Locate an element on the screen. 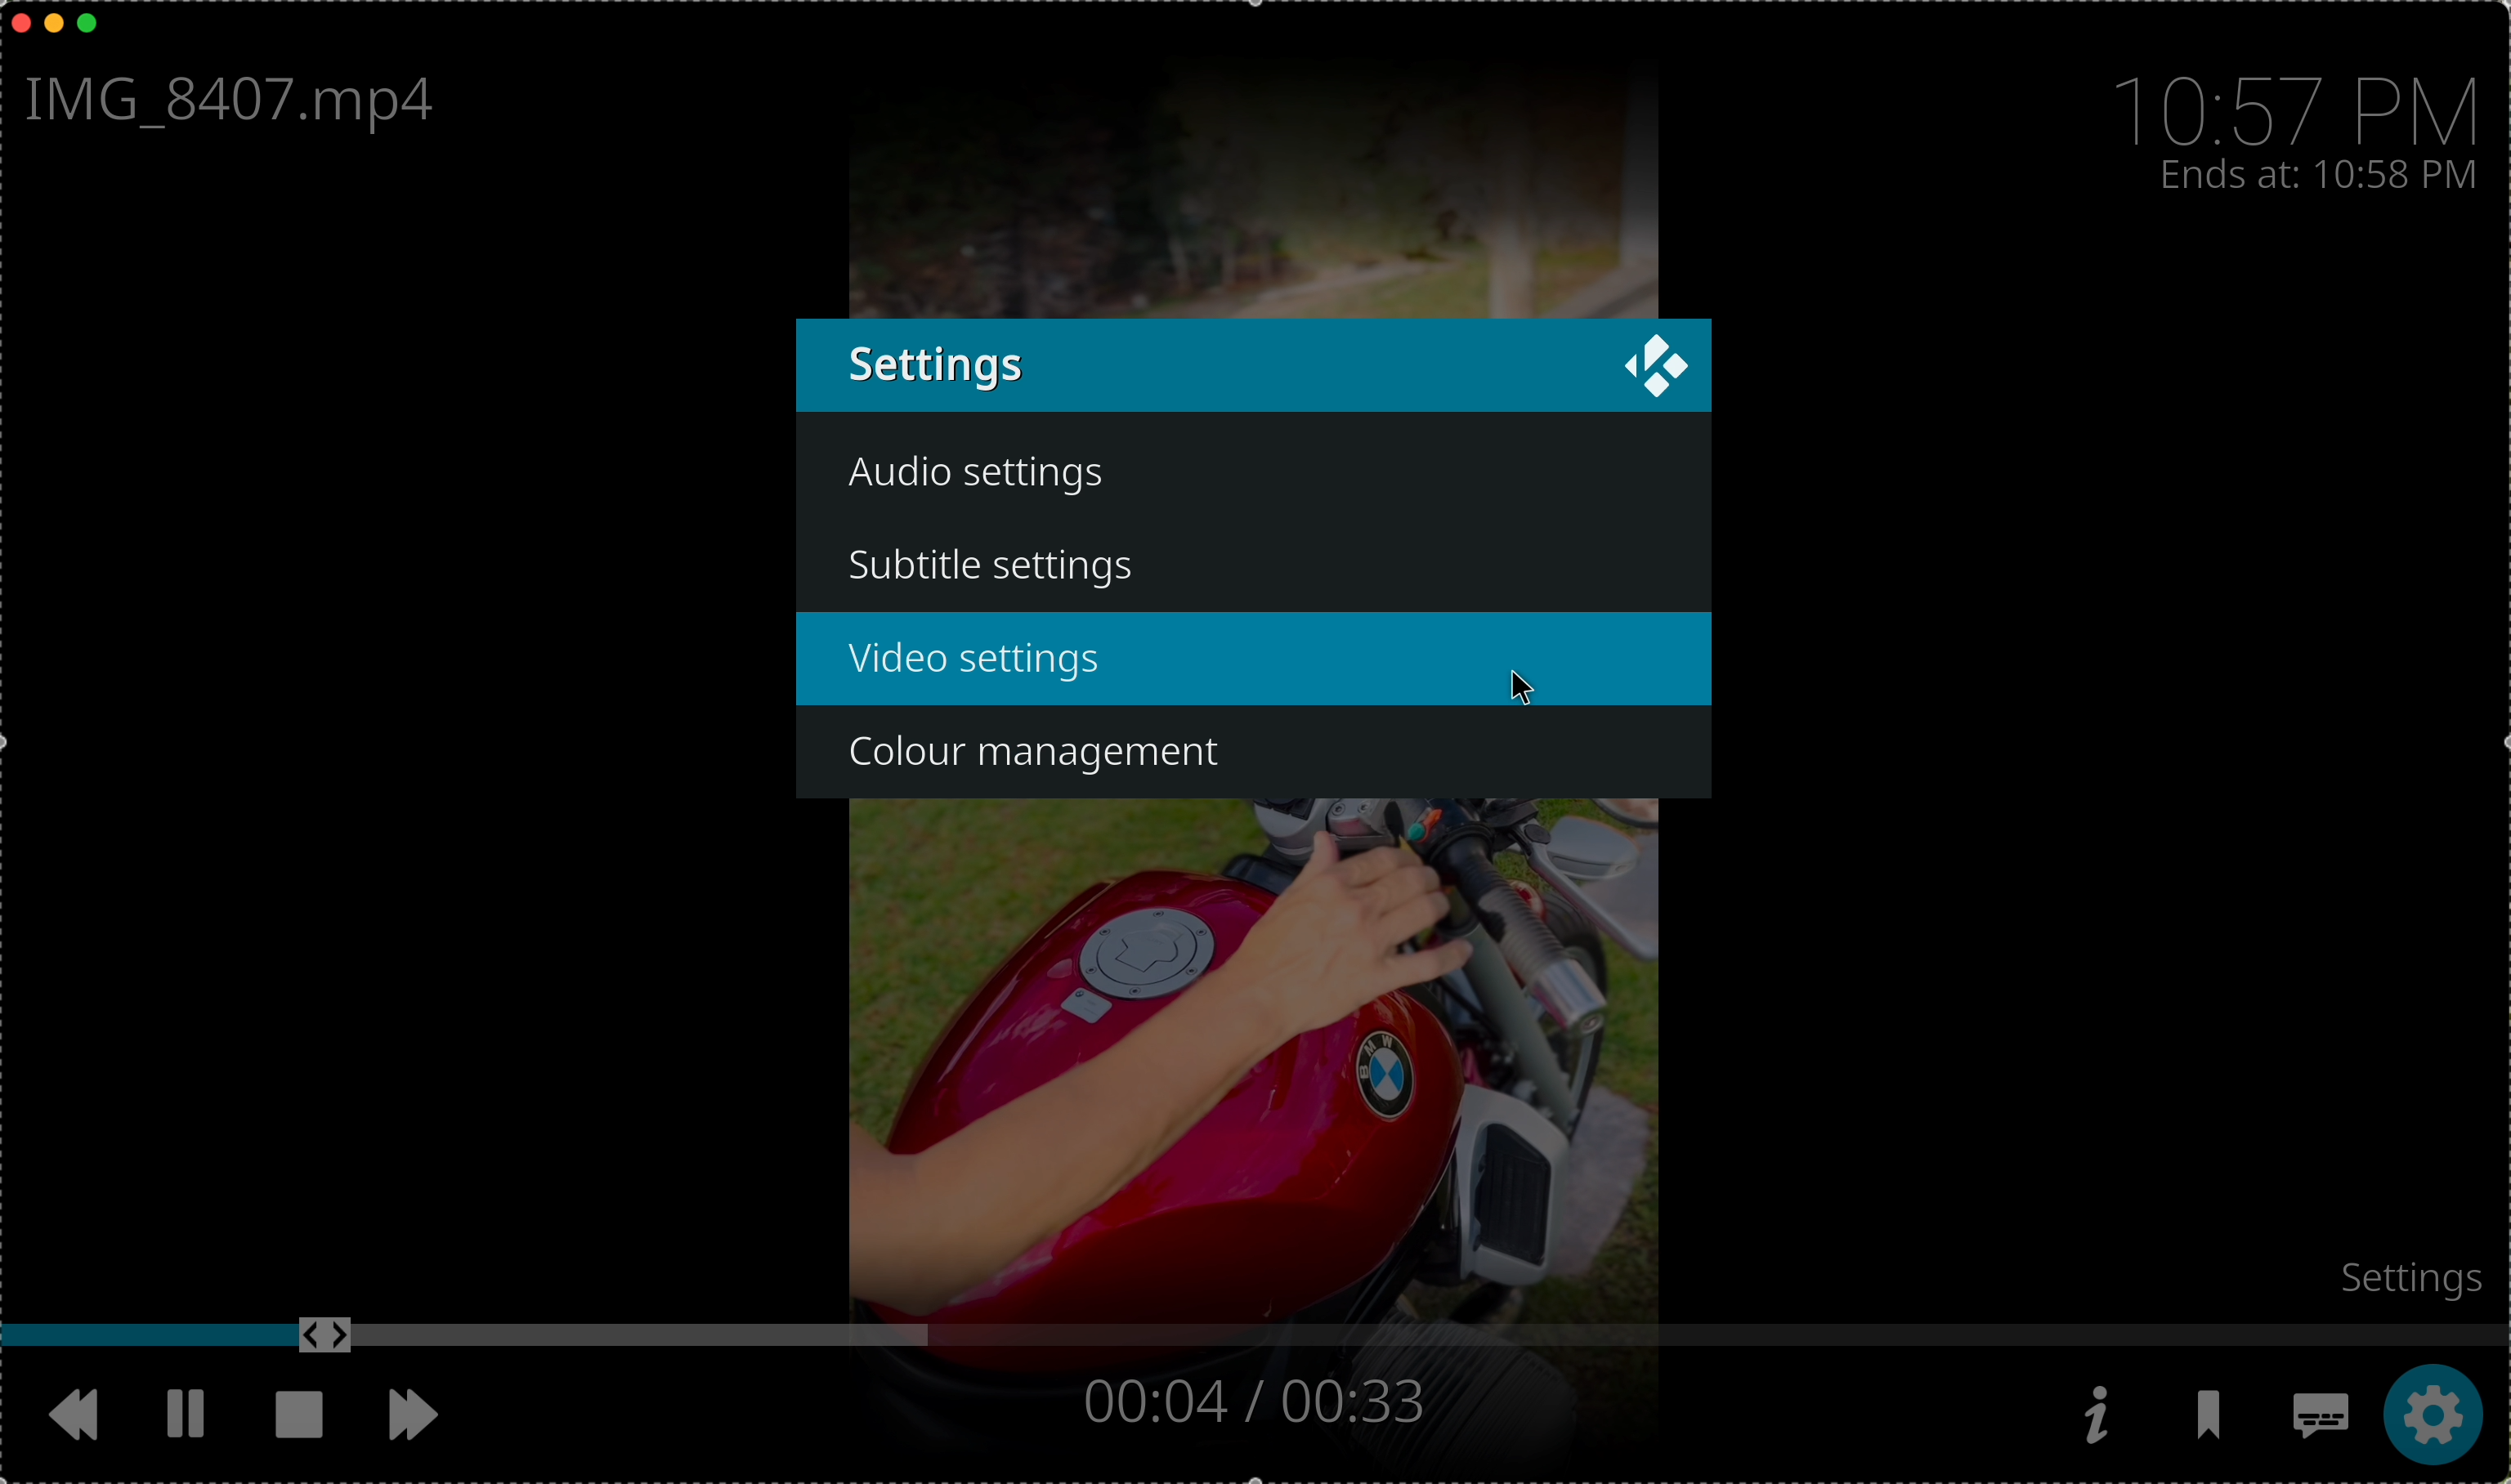  bookmarks is located at coordinates (2213, 1418).